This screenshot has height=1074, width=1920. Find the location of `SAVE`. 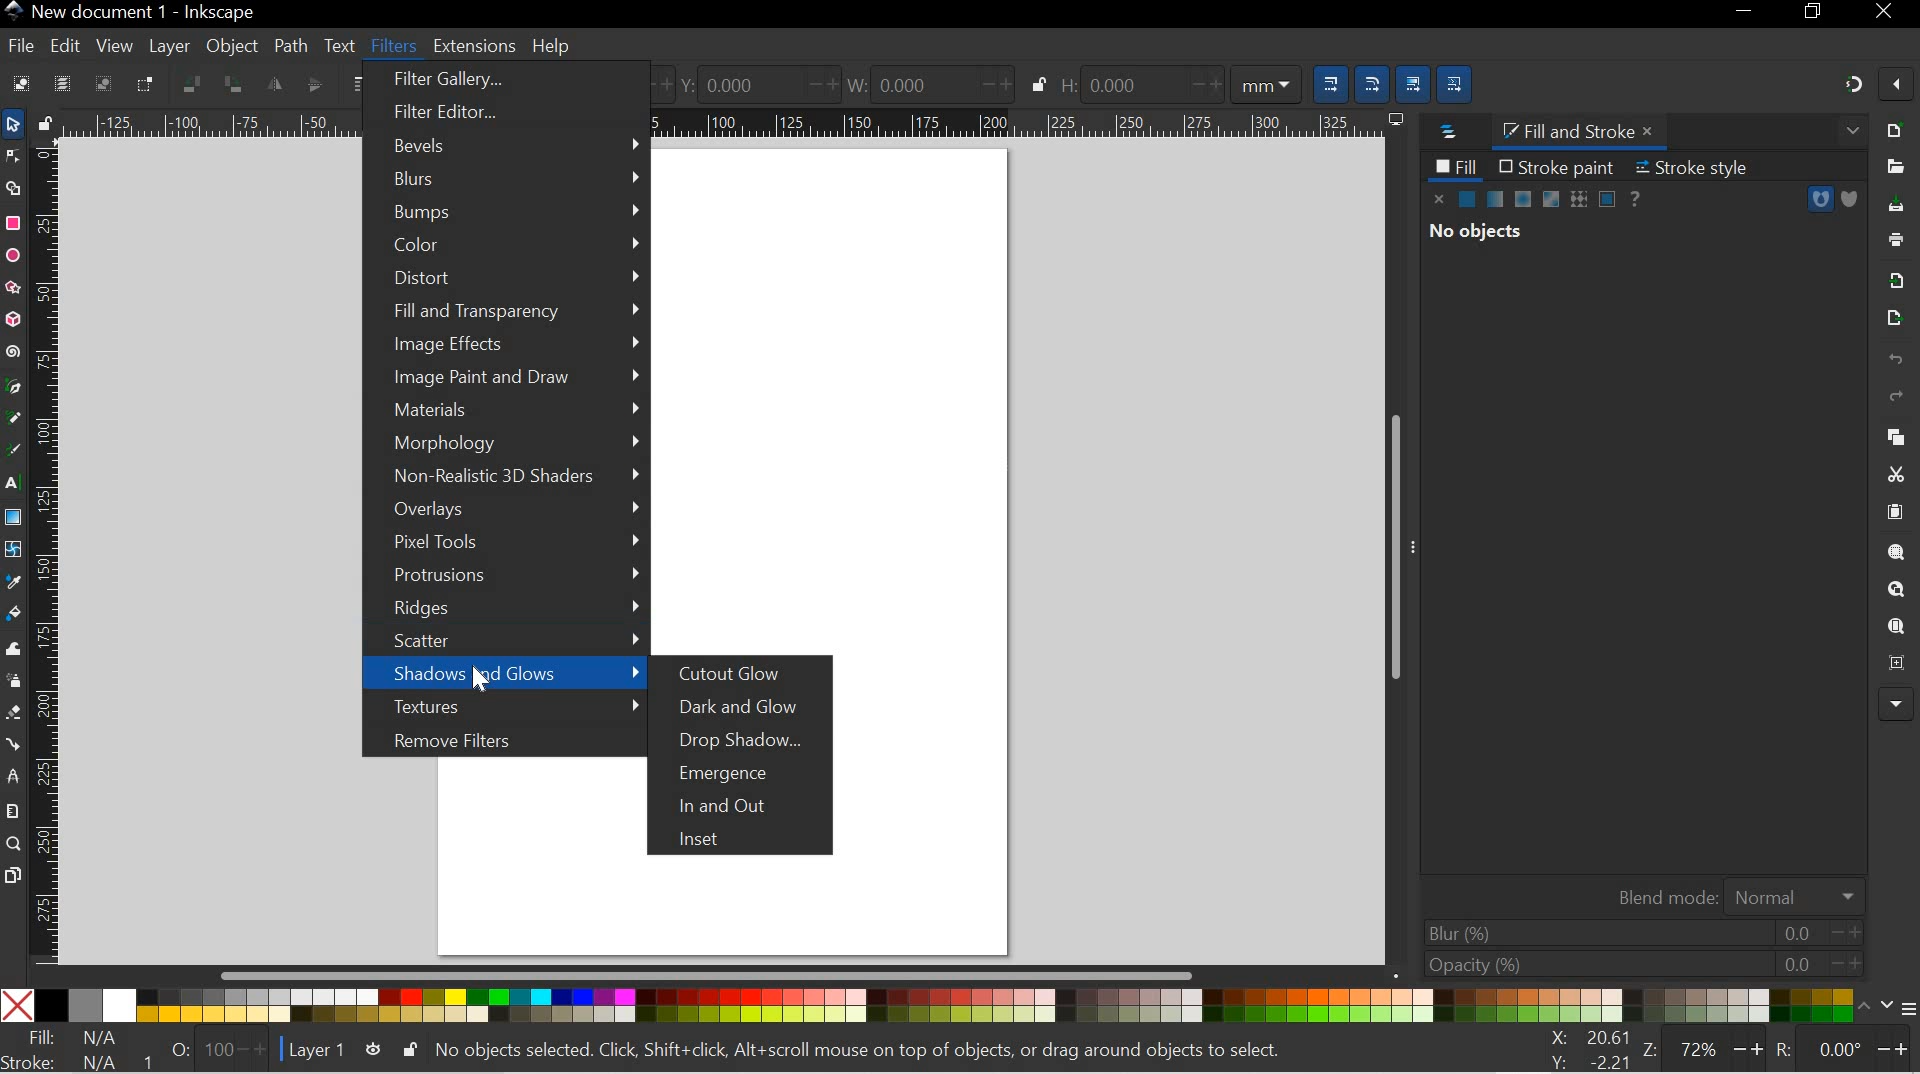

SAVE is located at coordinates (1898, 206).